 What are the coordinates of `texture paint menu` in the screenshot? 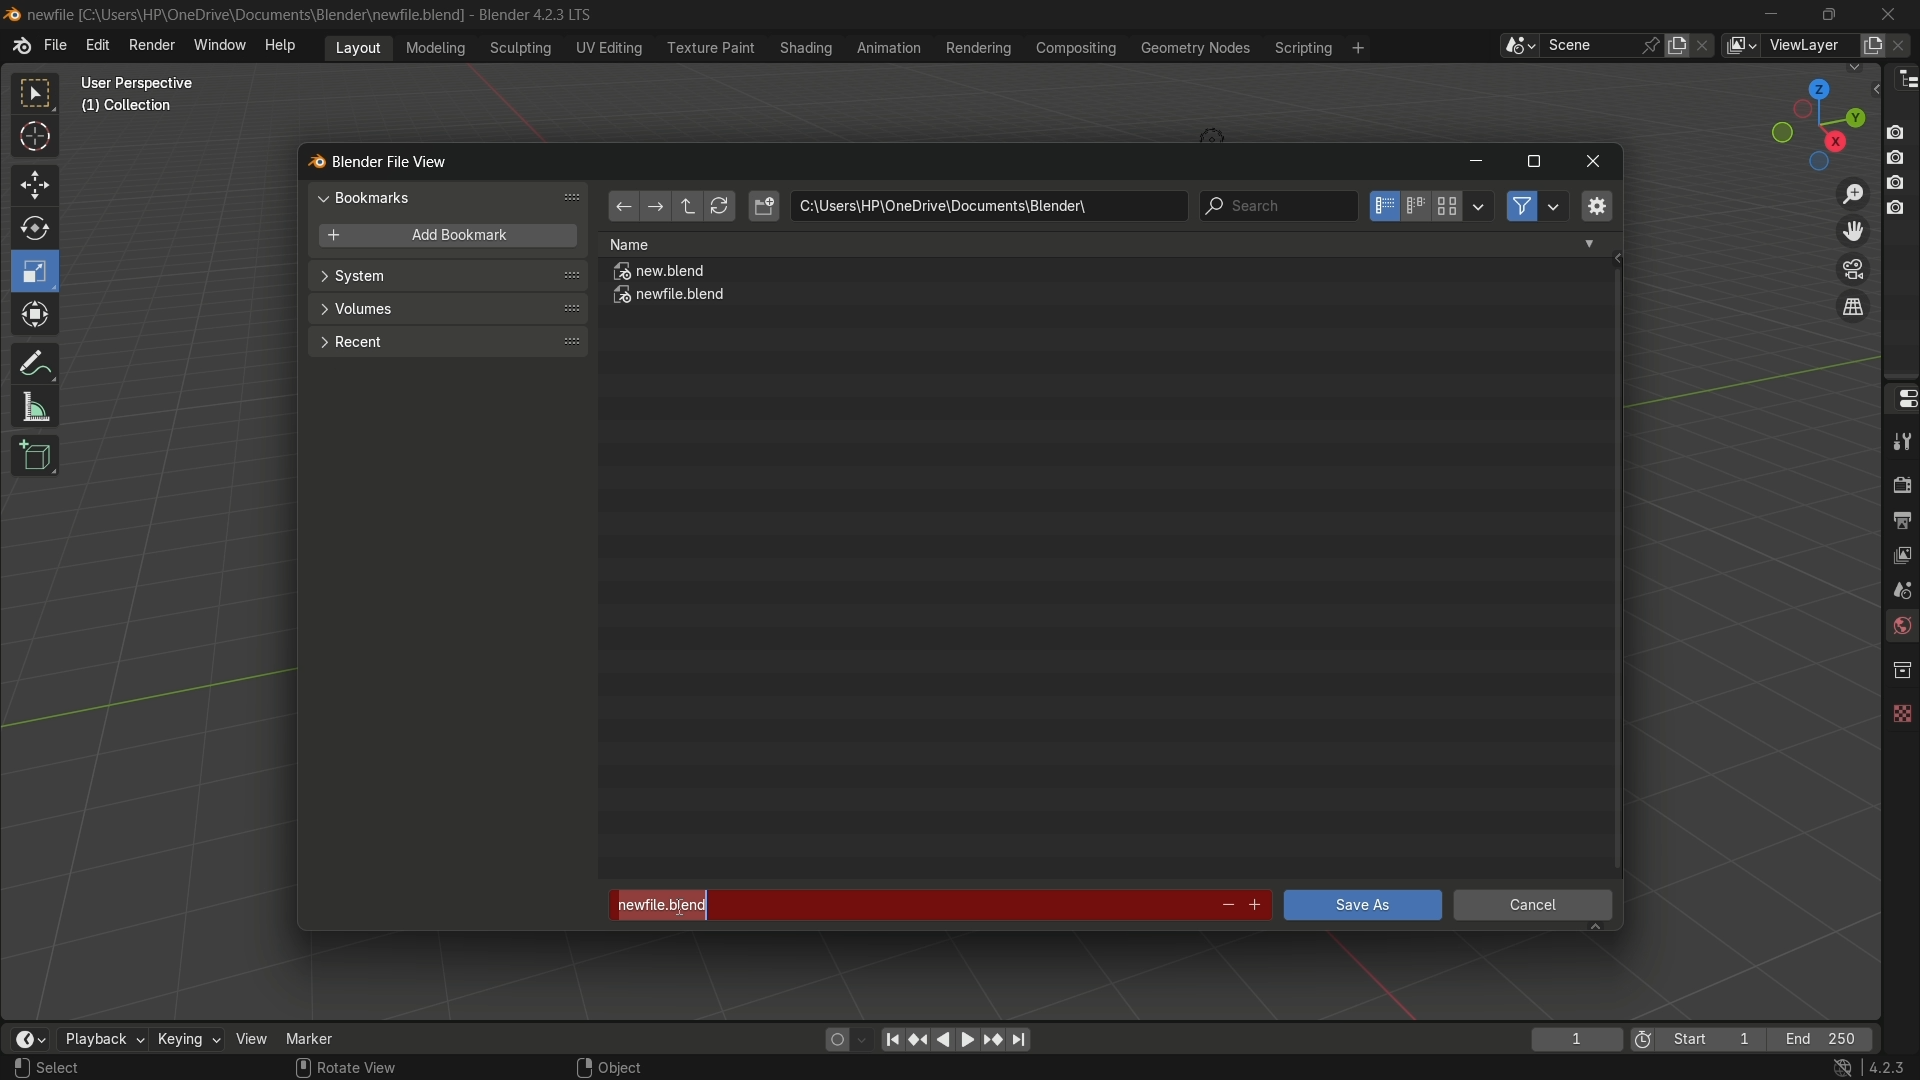 It's located at (709, 46).